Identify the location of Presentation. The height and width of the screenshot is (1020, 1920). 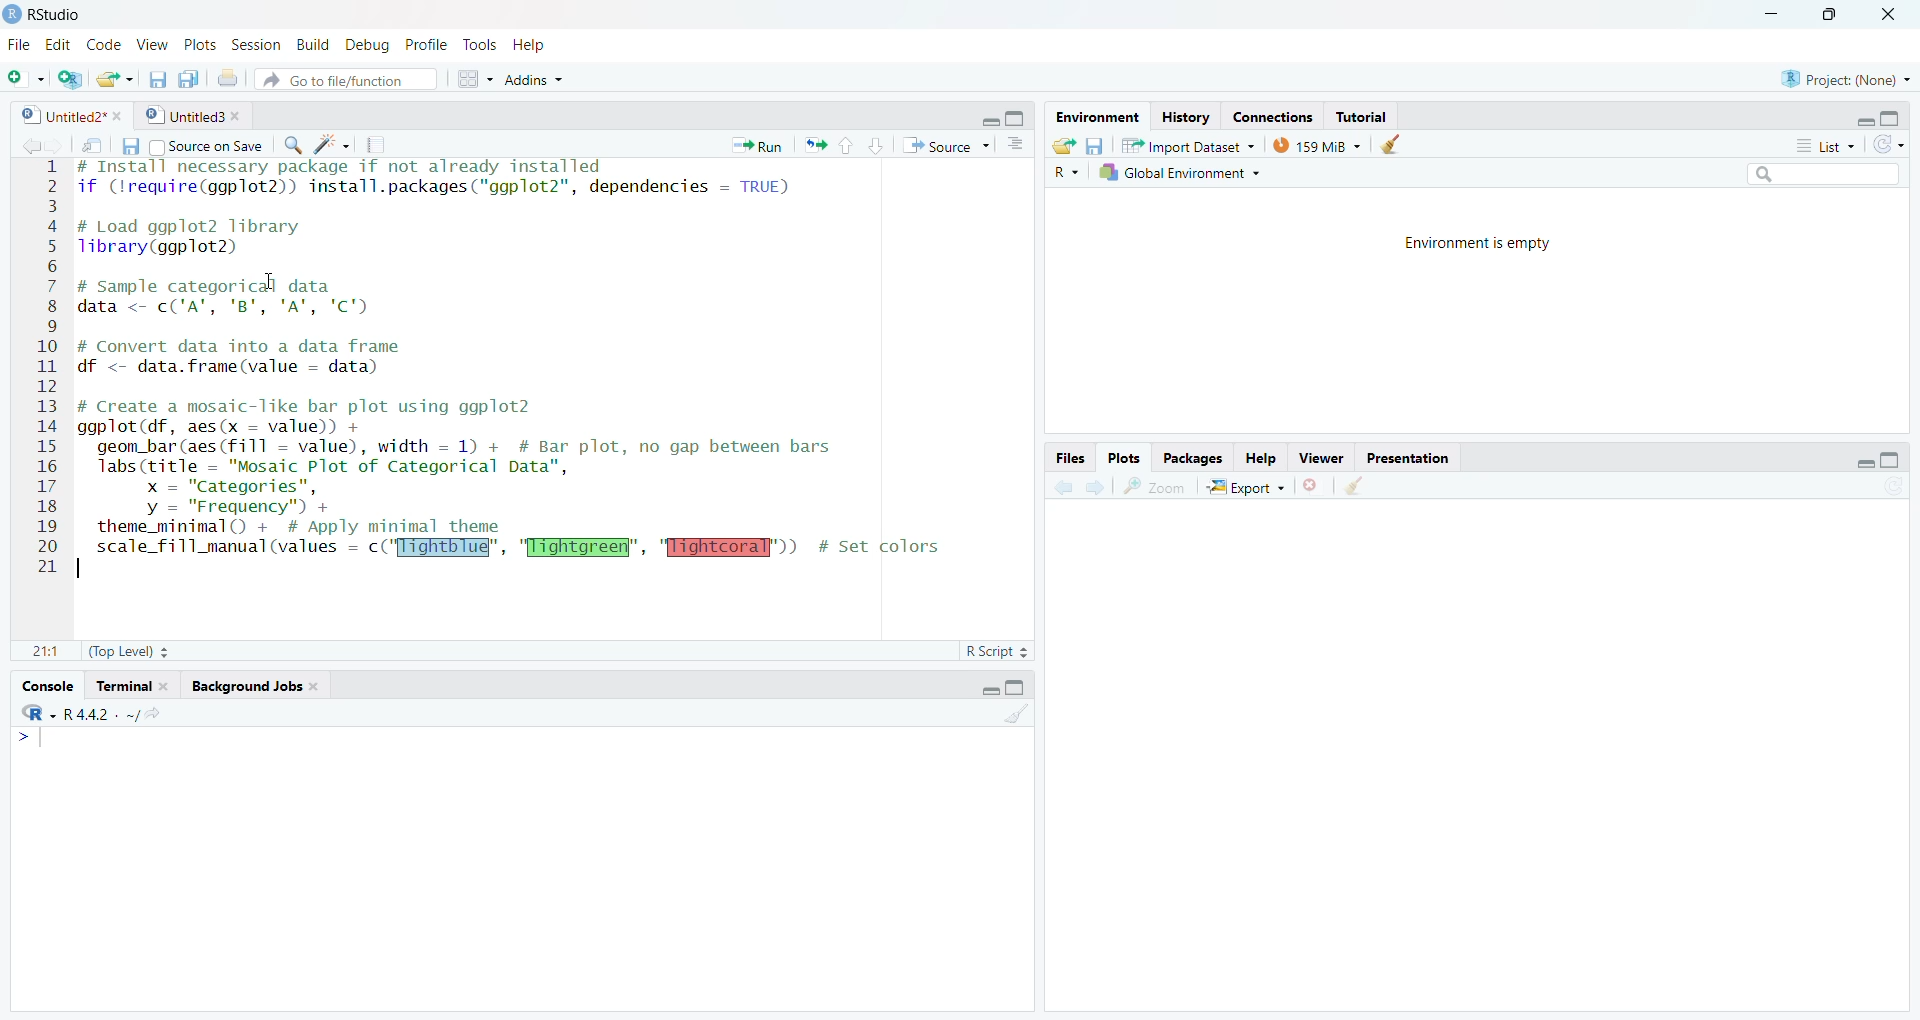
(1406, 459).